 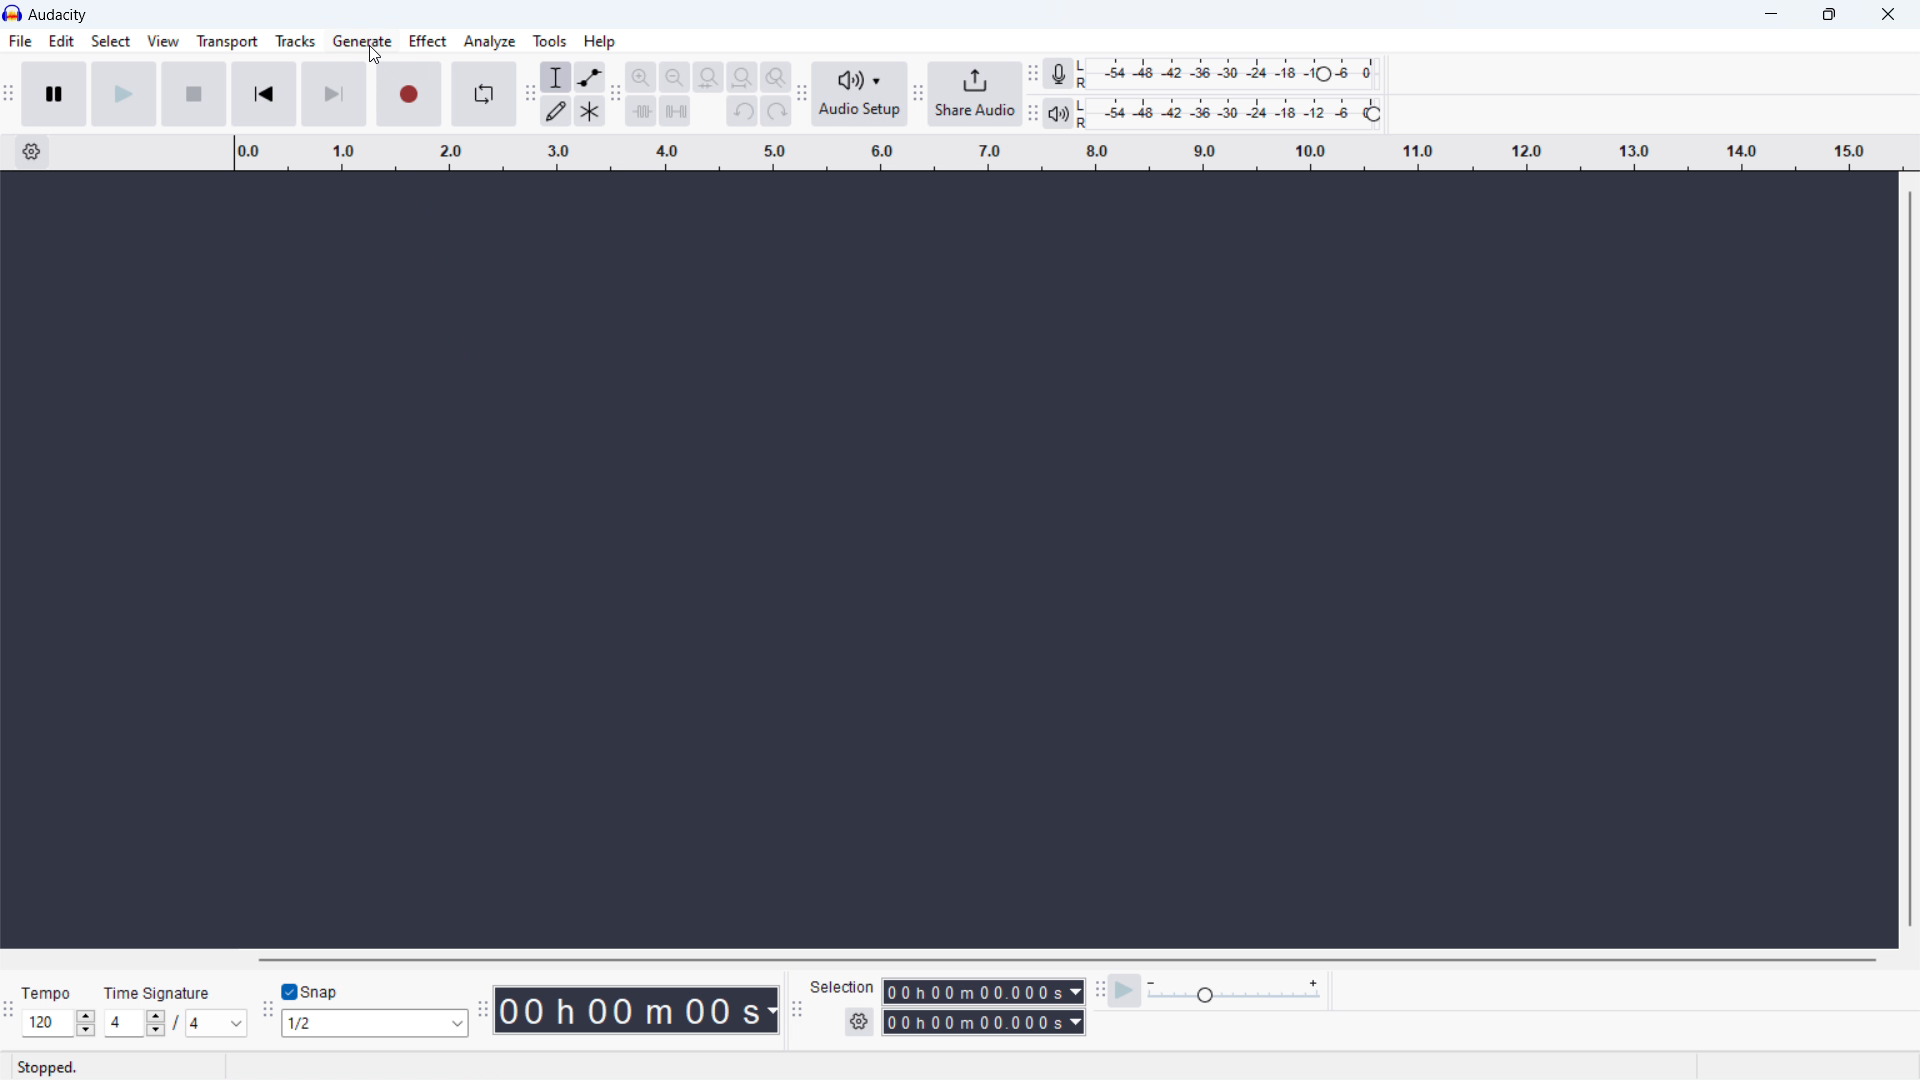 I want to click on analyze, so click(x=490, y=41).